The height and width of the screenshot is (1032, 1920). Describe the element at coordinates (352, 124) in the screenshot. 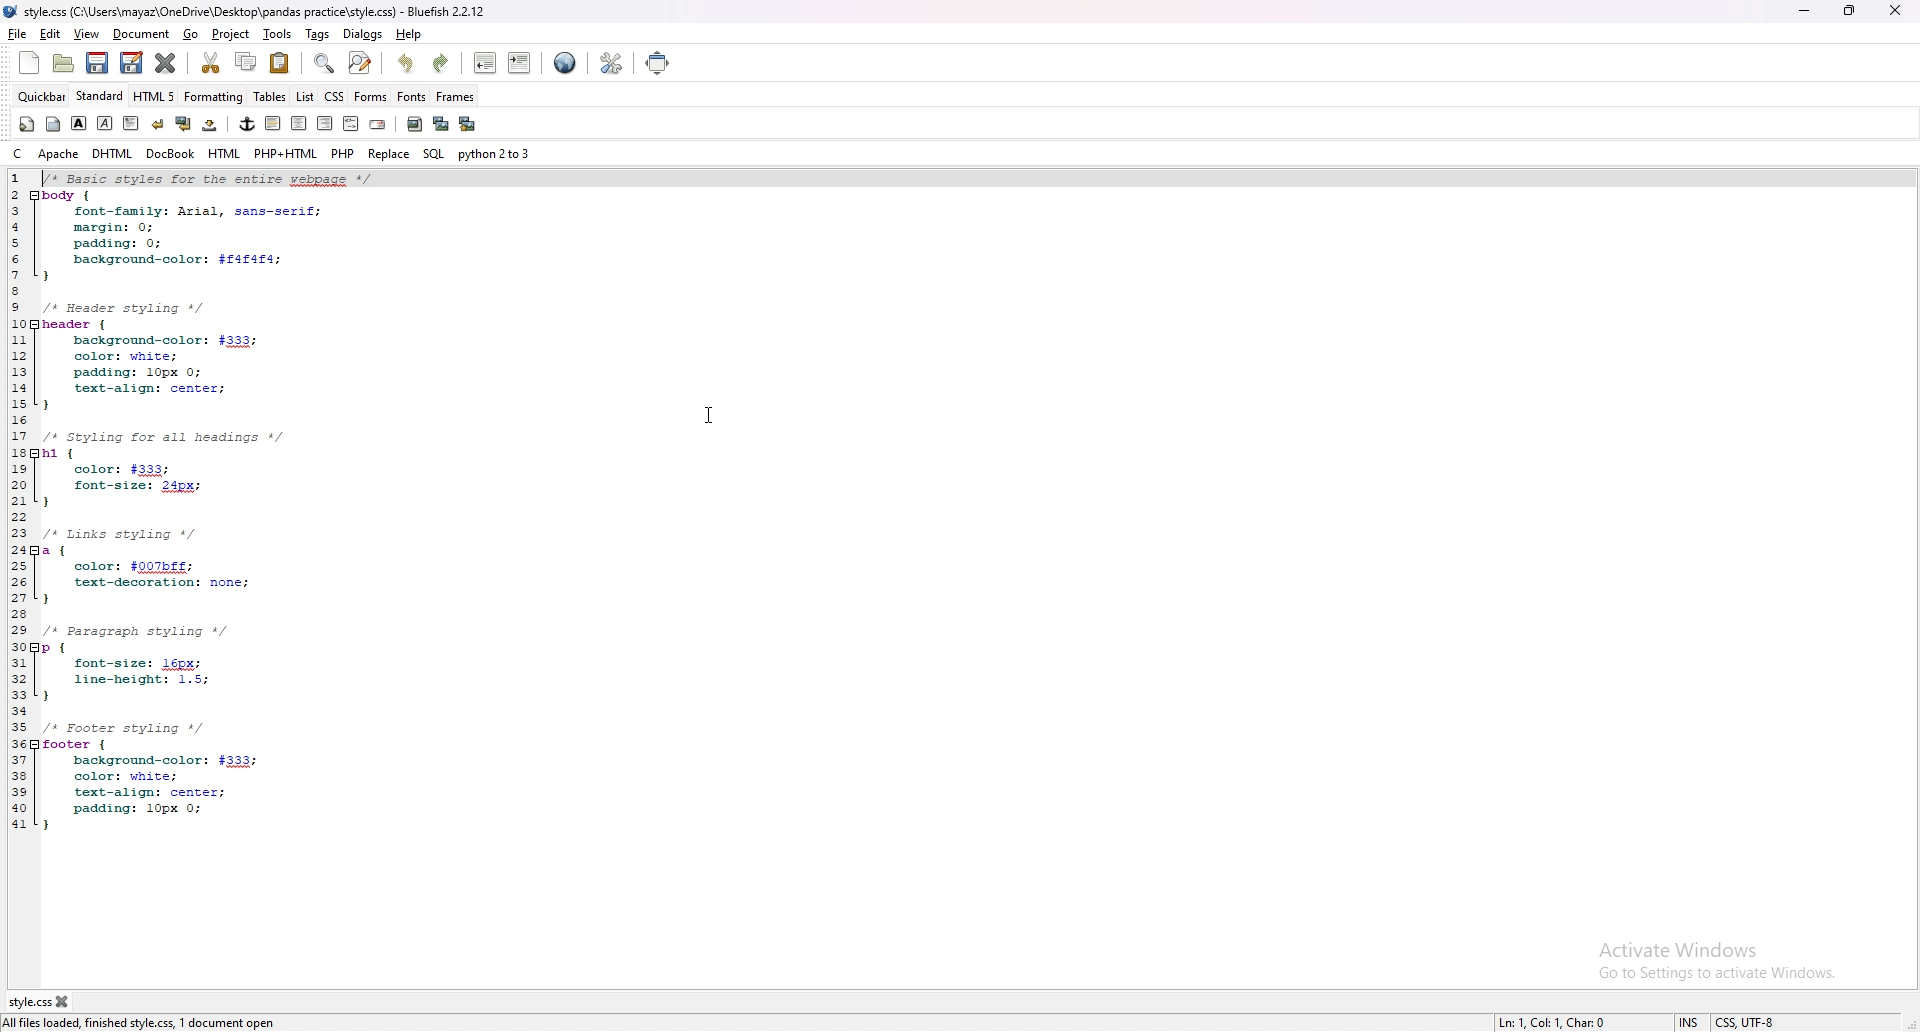

I see `html comment` at that location.